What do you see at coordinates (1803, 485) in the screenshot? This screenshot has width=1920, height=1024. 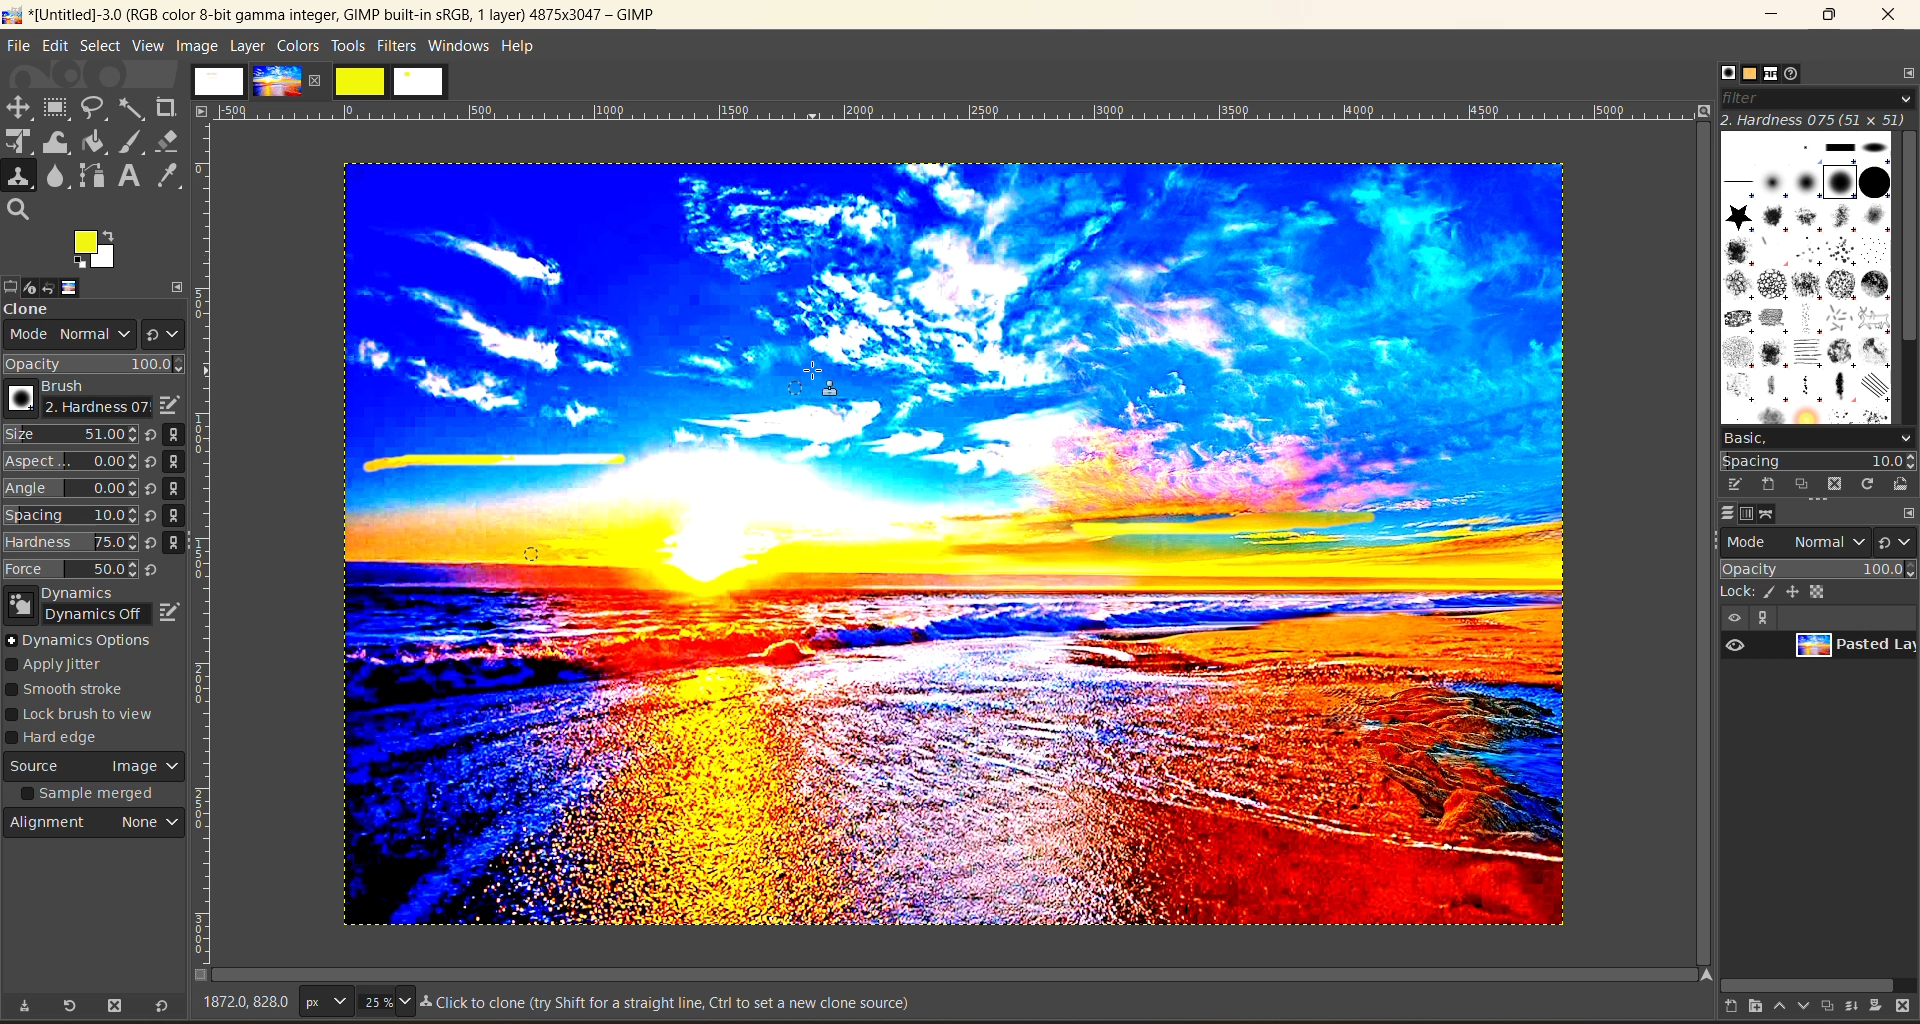 I see `duplicate this brush` at bounding box center [1803, 485].